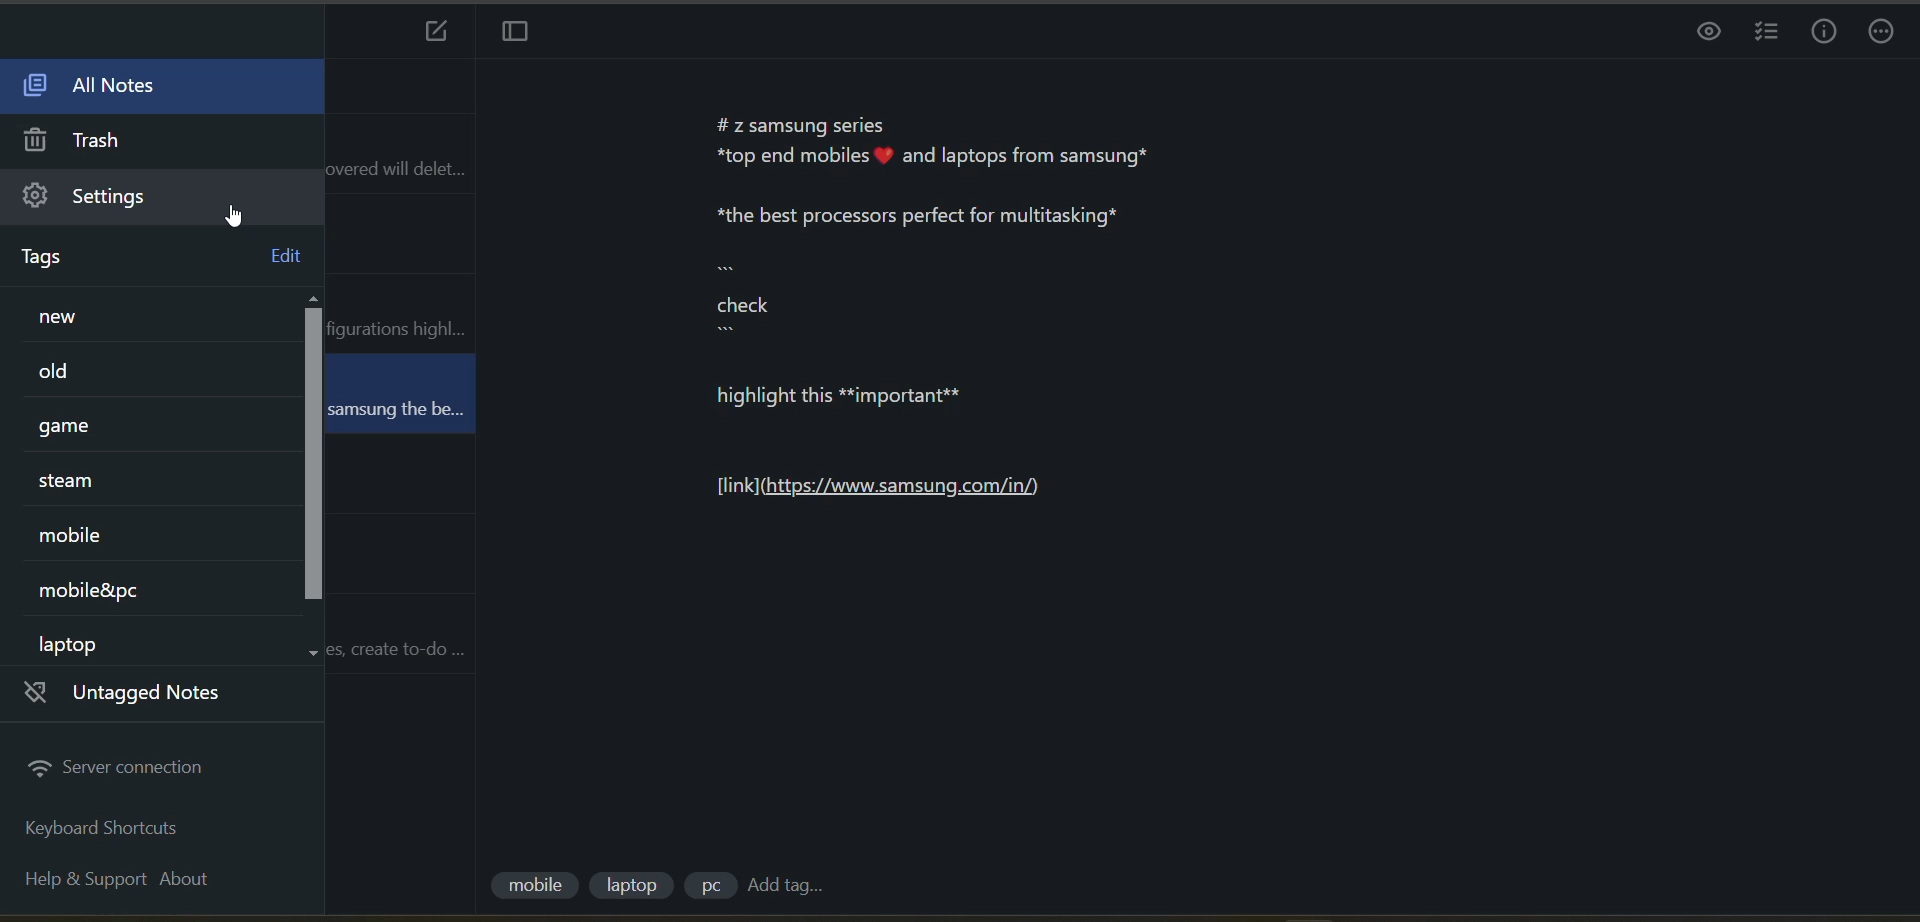  I want to click on move up, so click(317, 299).